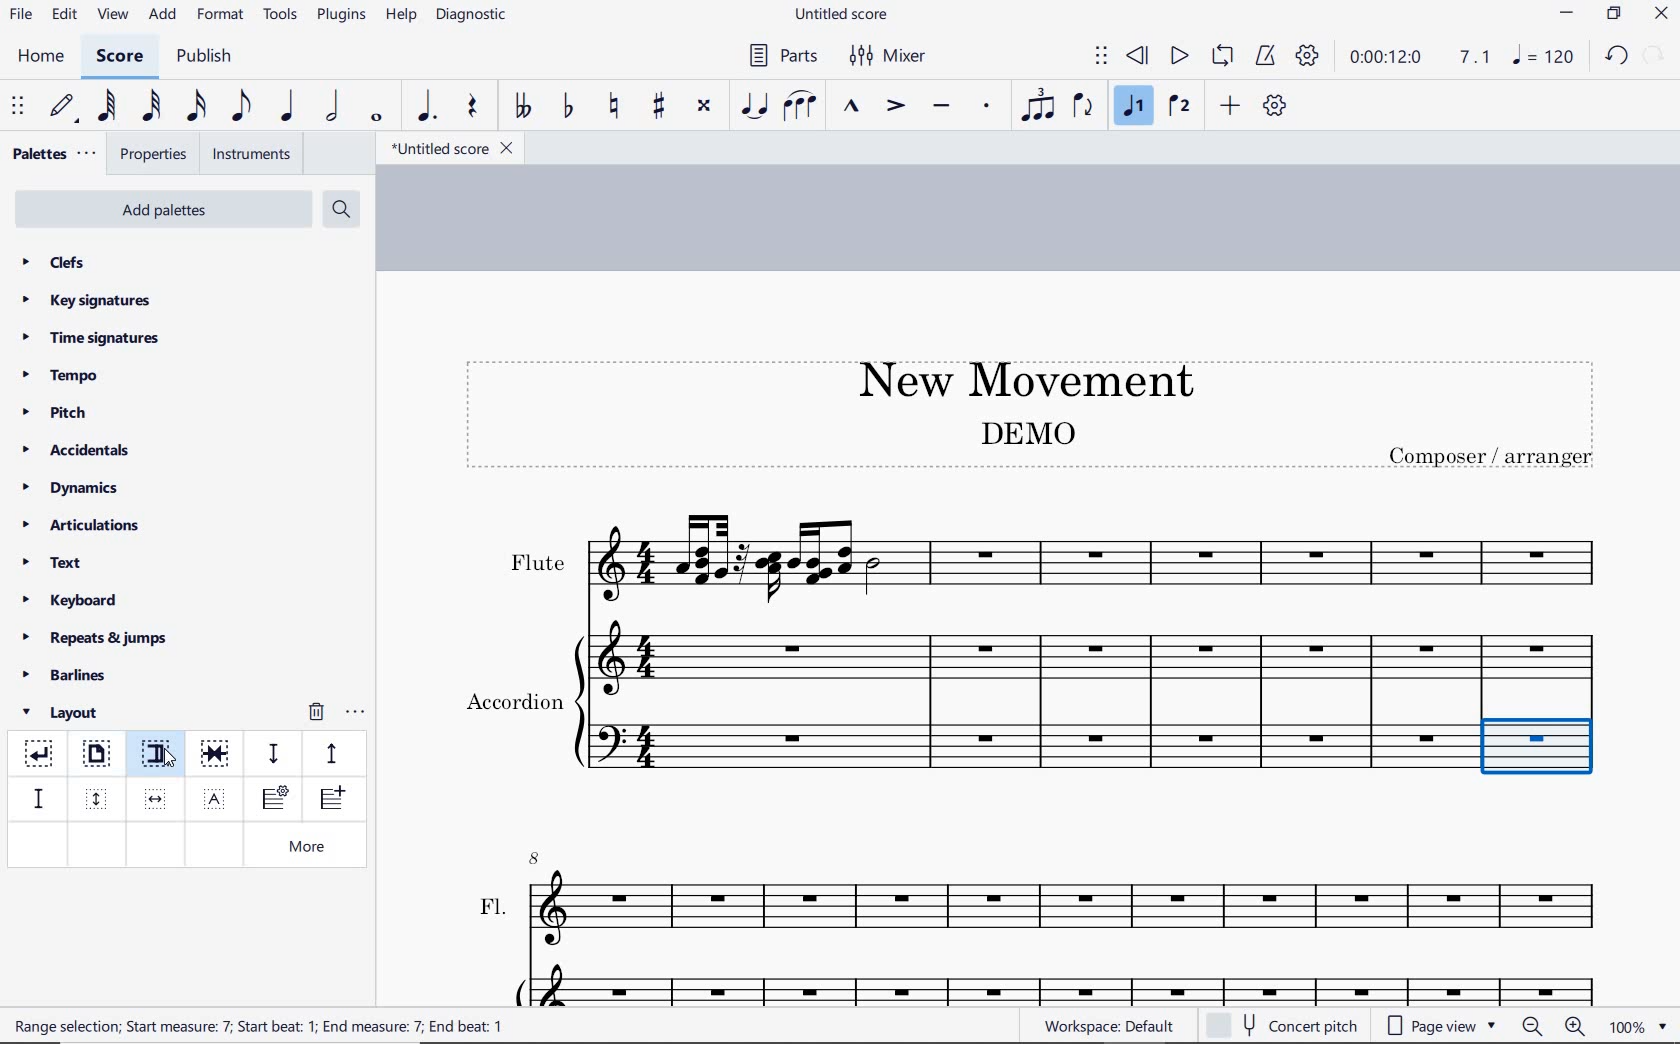 This screenshot has height=1044, width=1680. I want to click on text, so click(54, 565).